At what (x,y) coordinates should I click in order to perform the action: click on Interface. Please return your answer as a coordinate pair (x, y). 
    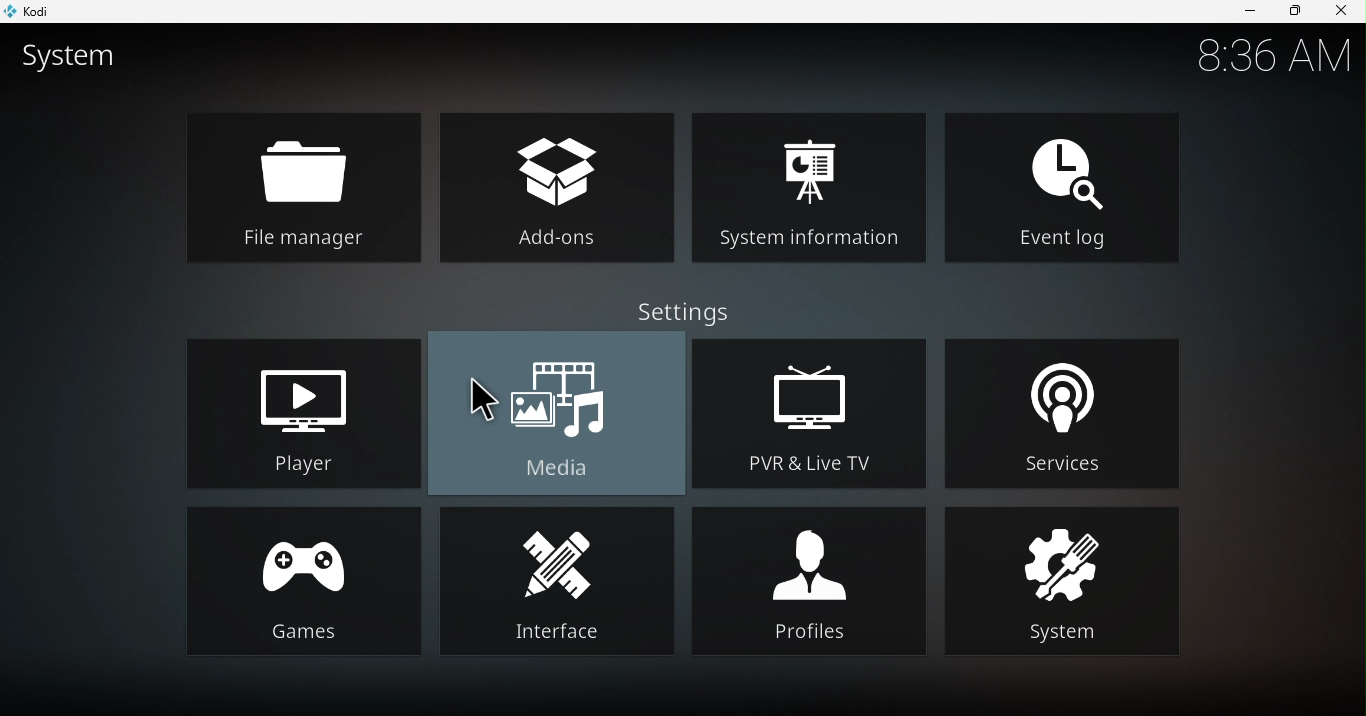
    Looking at the image, I should click on (556, 582).